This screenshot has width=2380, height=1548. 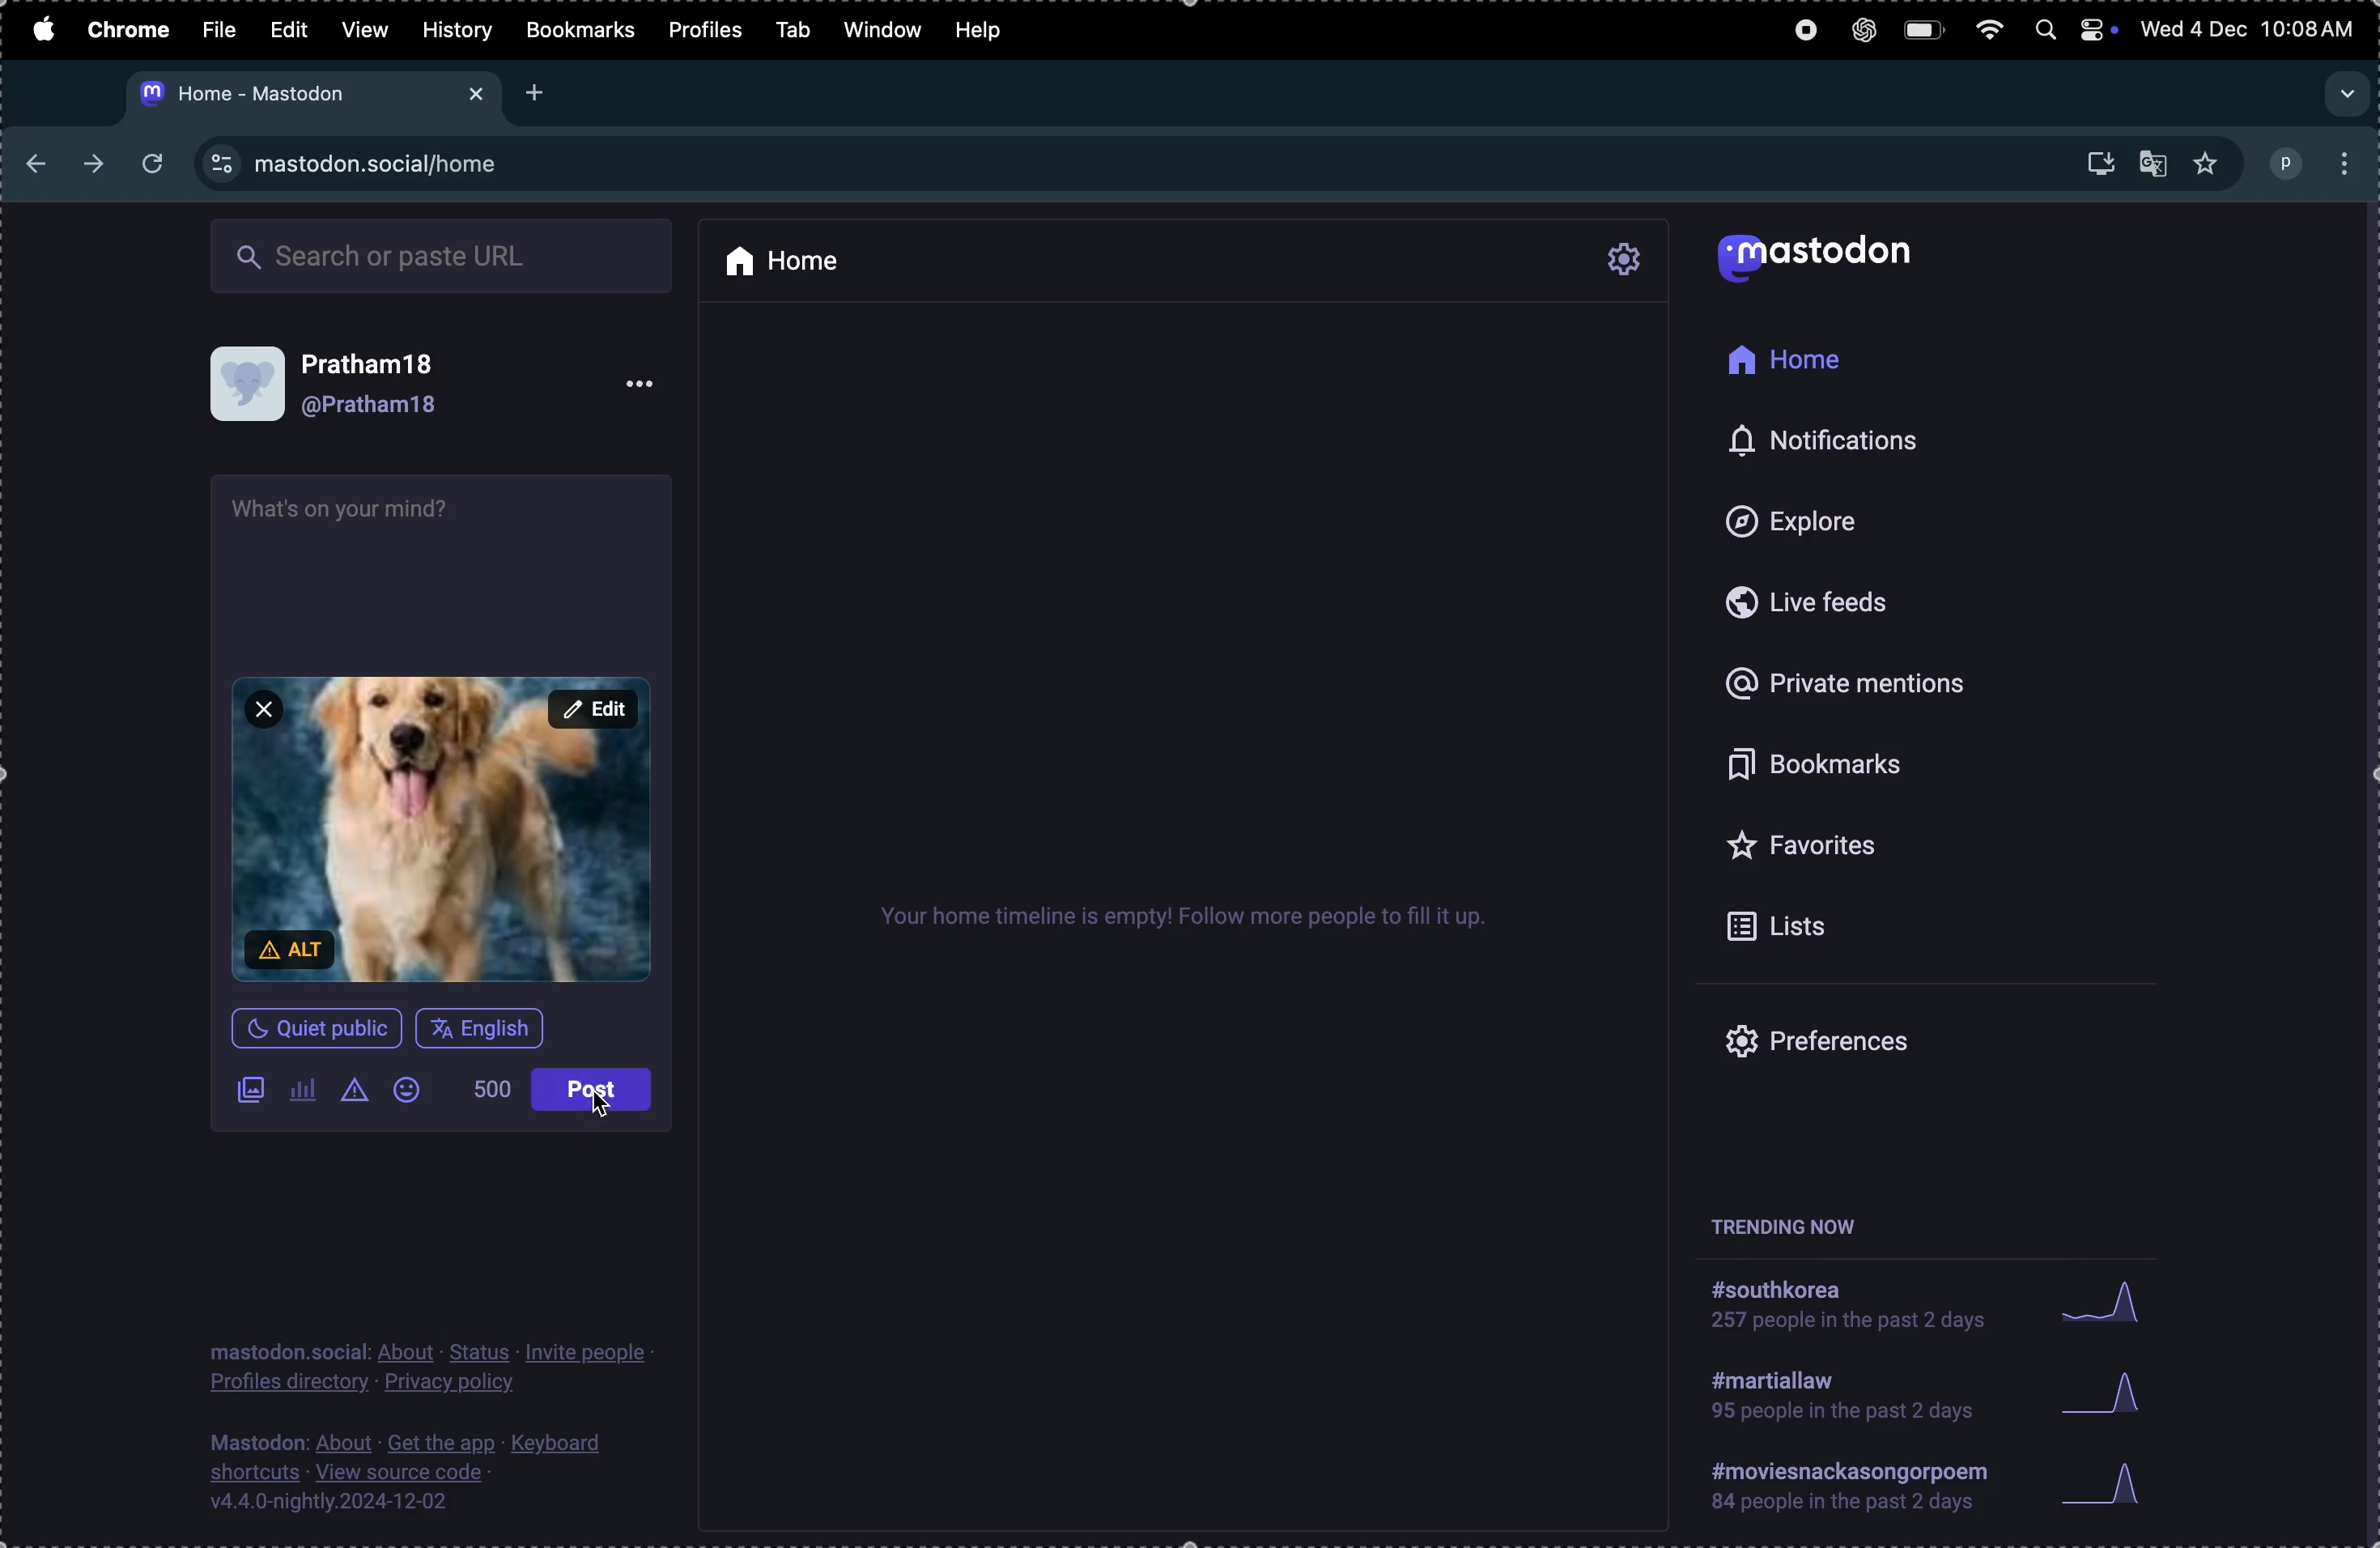 I want to click on Bookmarks, so click(x=579, y=30).